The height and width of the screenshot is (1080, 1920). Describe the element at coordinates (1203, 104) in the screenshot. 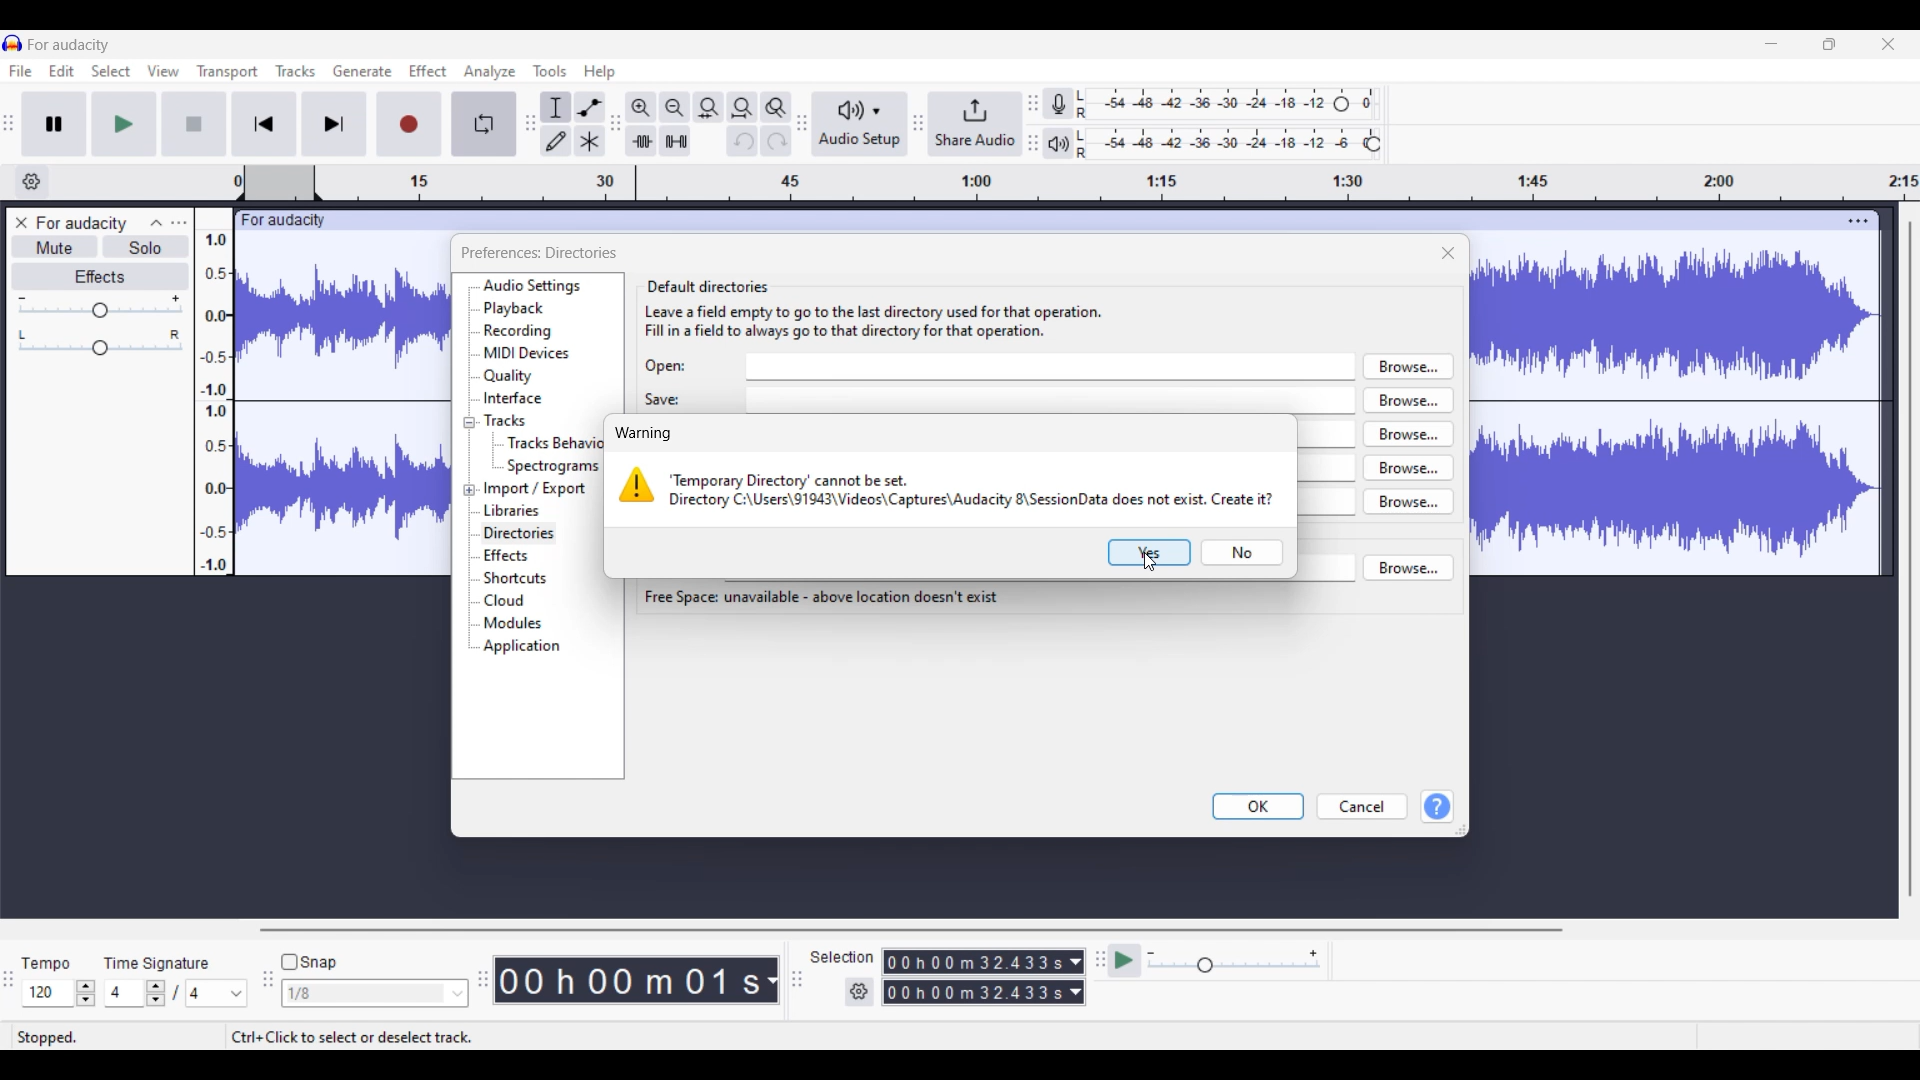

I see `Recording level` at that location.